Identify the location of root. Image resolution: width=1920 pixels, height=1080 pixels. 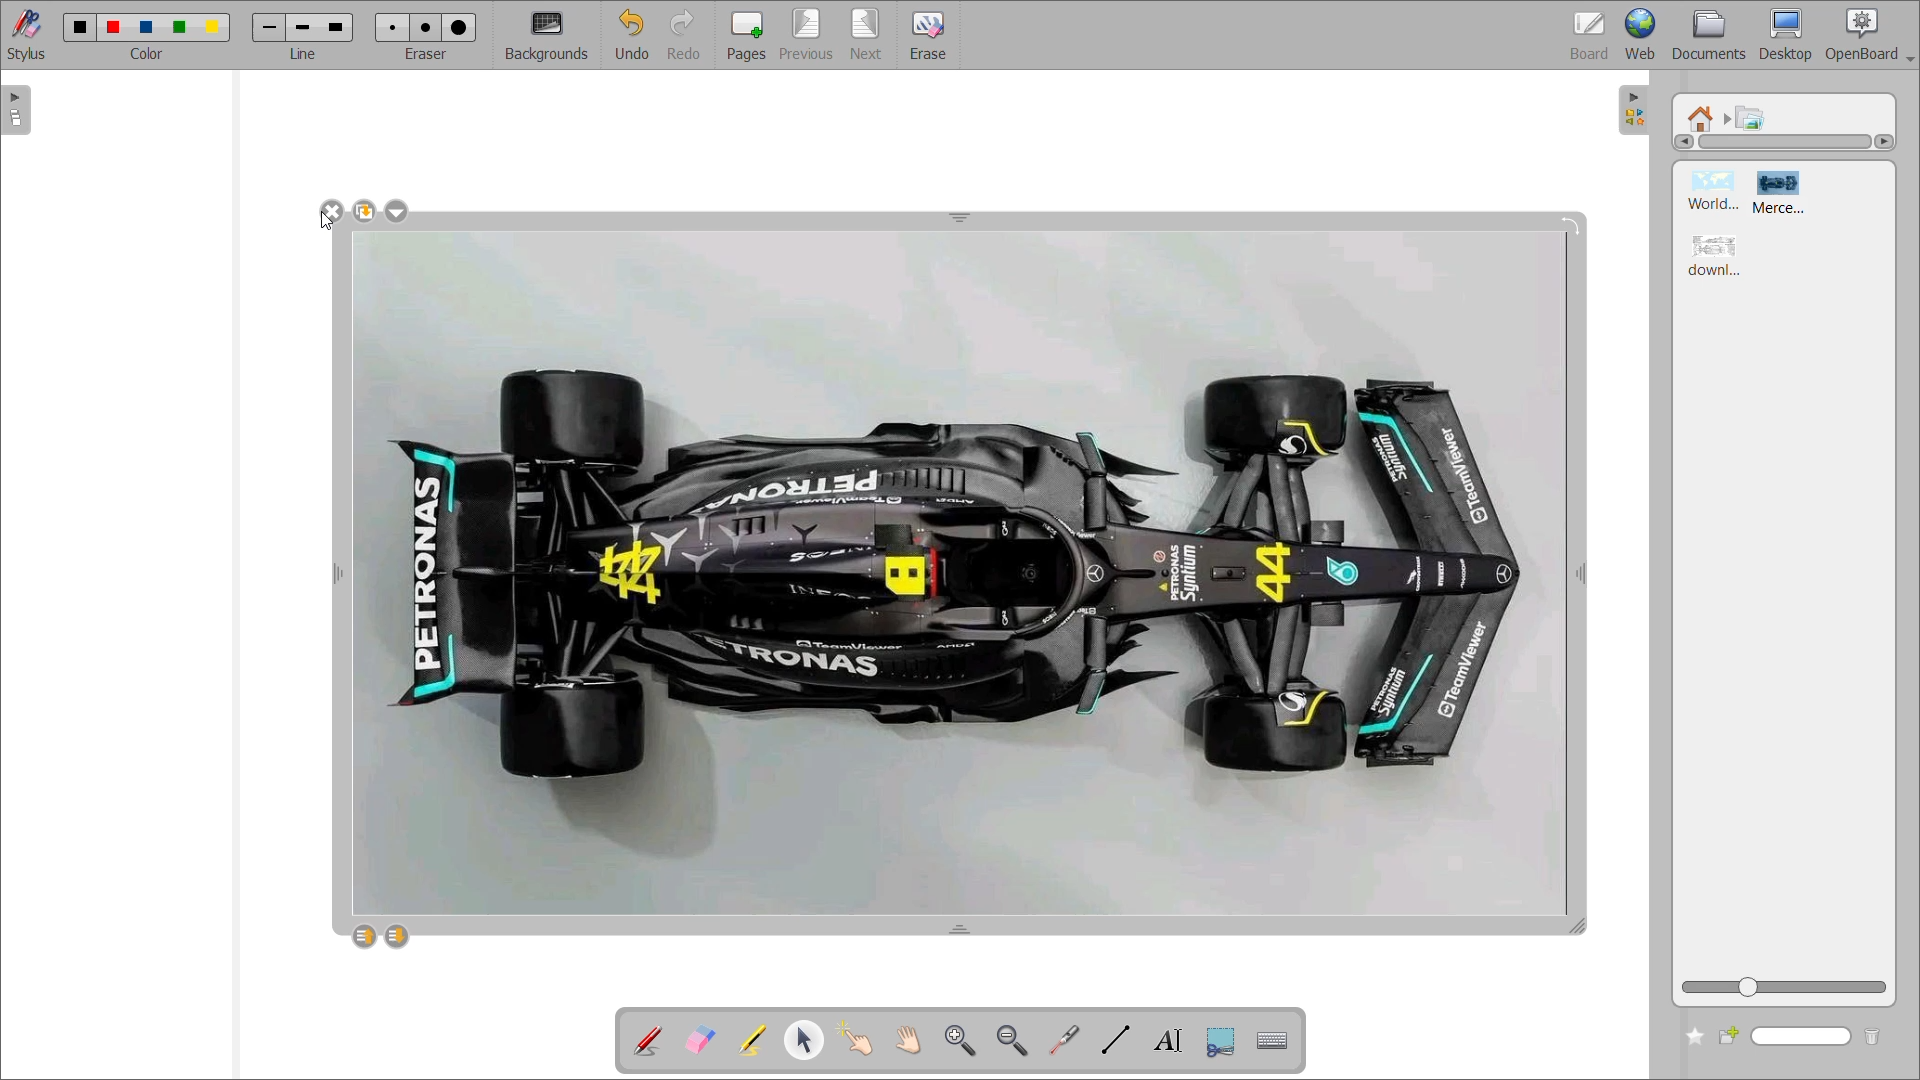
(1699, 119).